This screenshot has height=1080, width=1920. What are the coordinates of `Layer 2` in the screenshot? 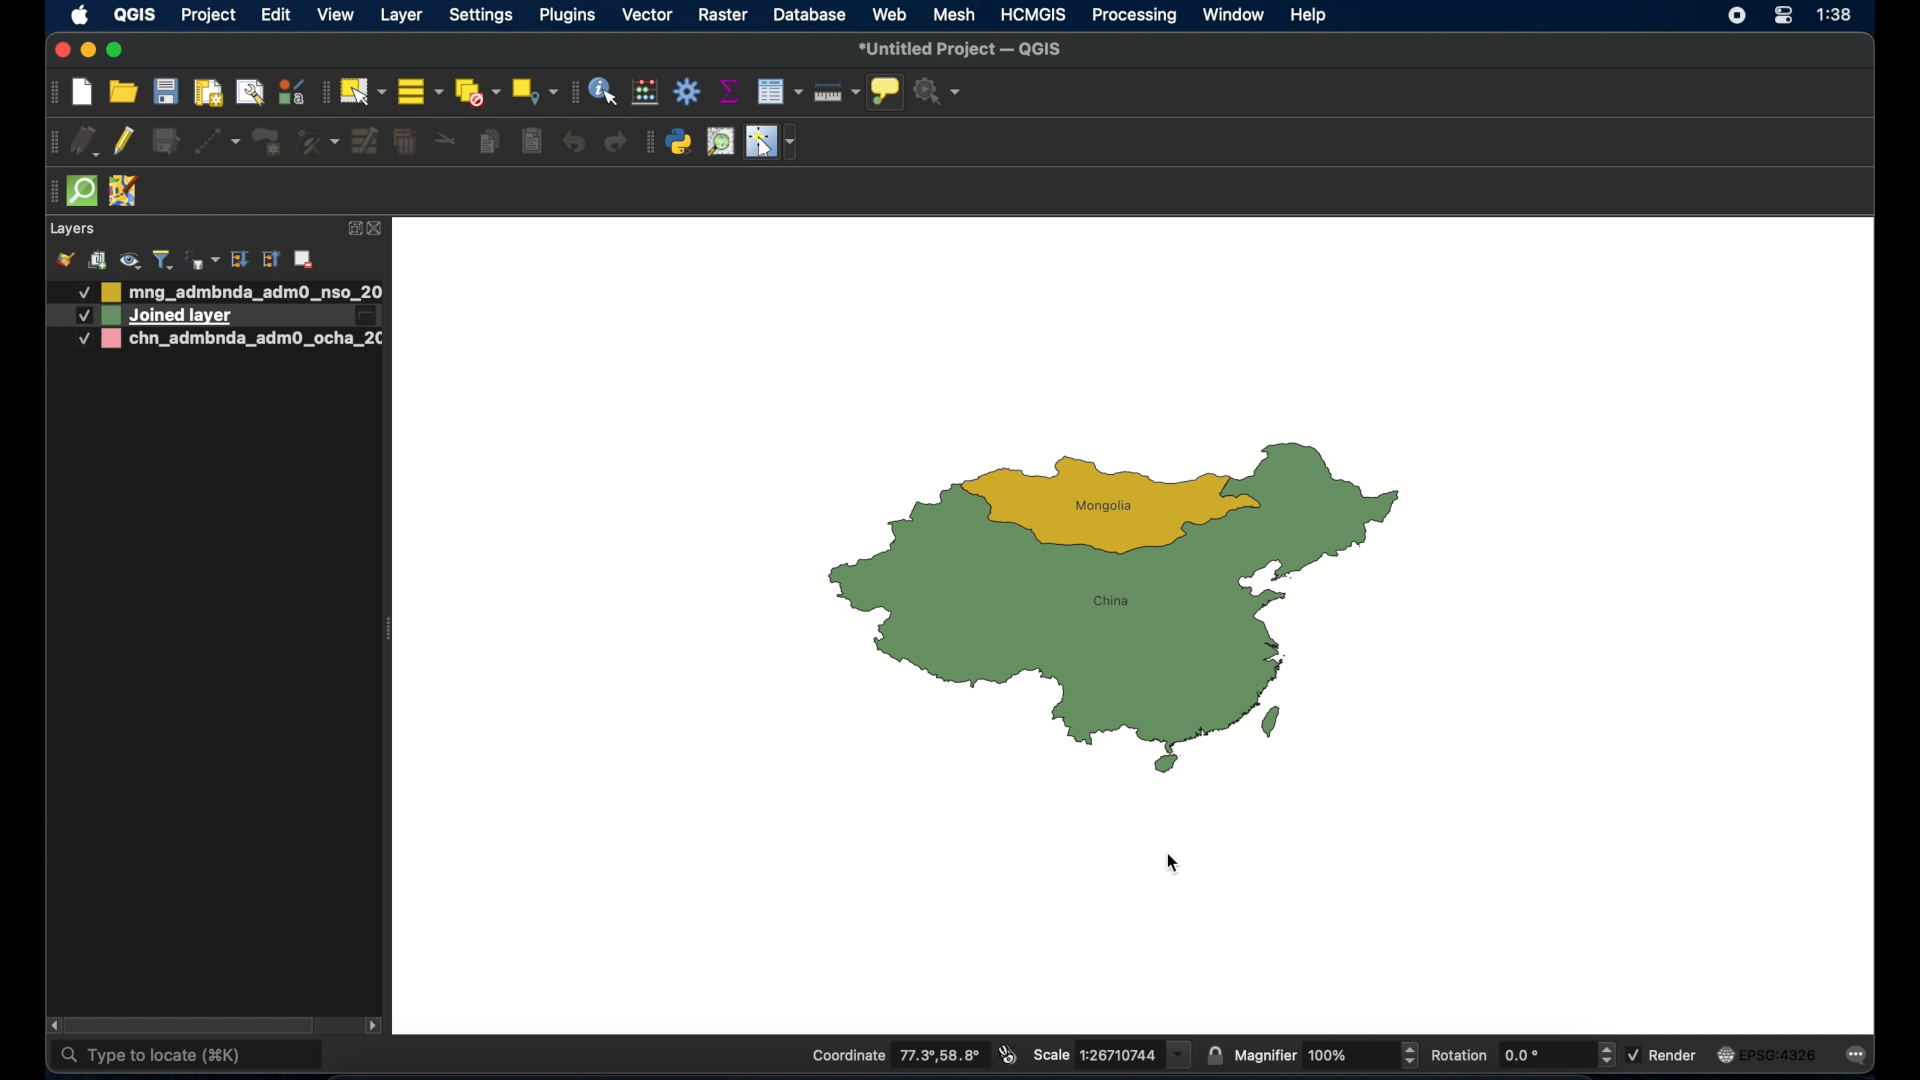 It's located at (245, 317).